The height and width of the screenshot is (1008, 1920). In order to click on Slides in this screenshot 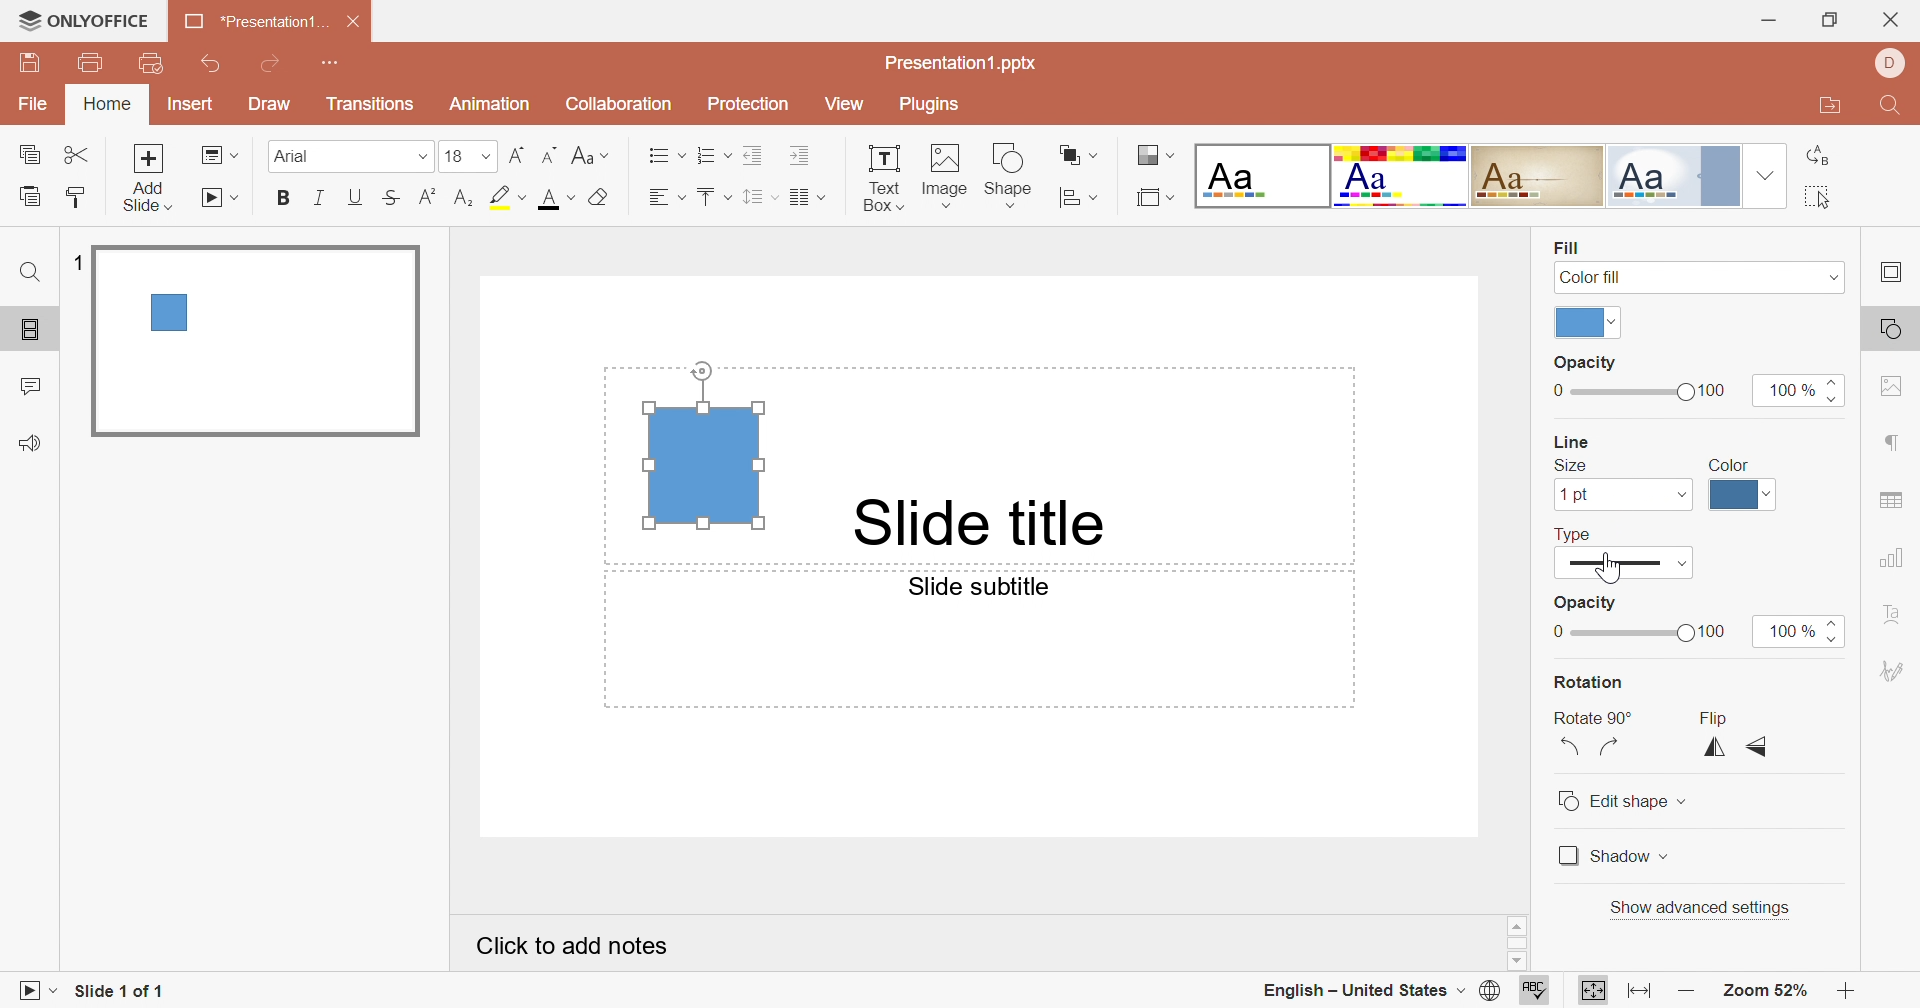, I will do `click(34, 330)`.